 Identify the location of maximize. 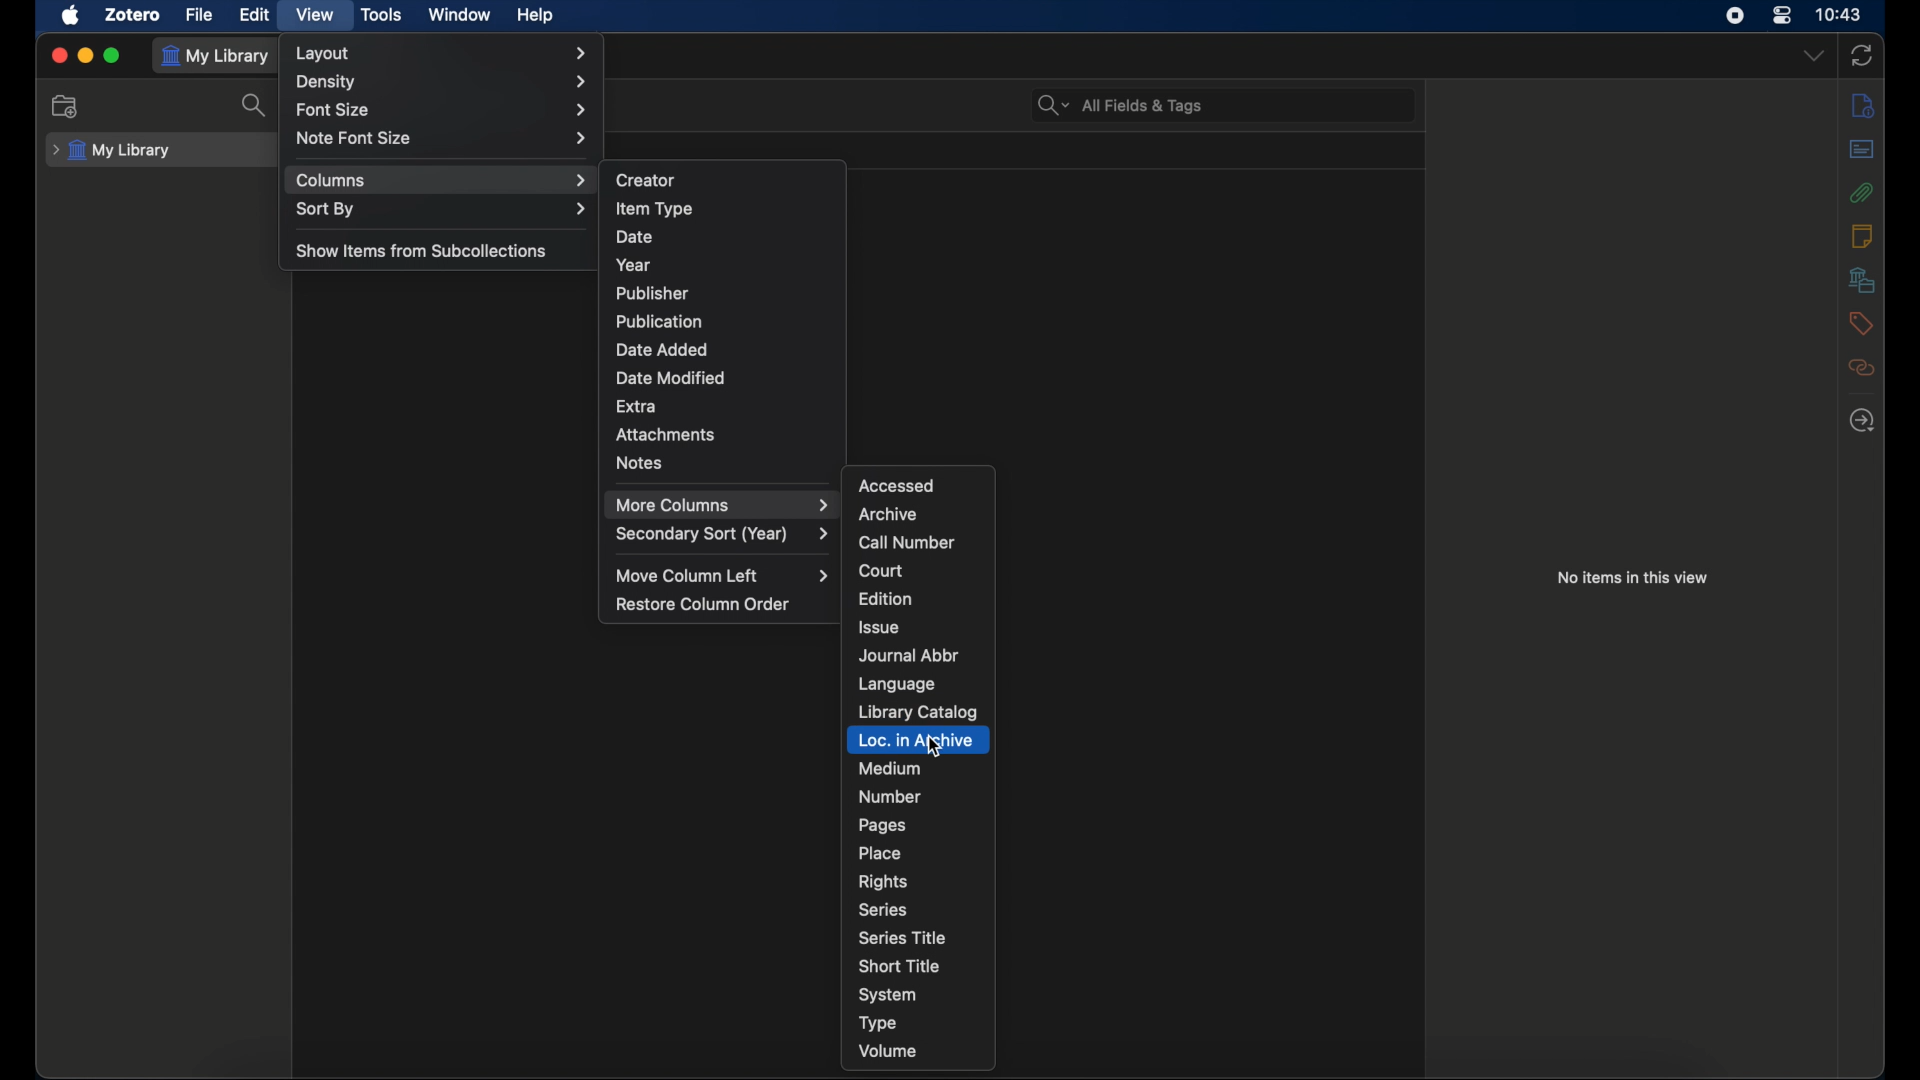
(114, 56).